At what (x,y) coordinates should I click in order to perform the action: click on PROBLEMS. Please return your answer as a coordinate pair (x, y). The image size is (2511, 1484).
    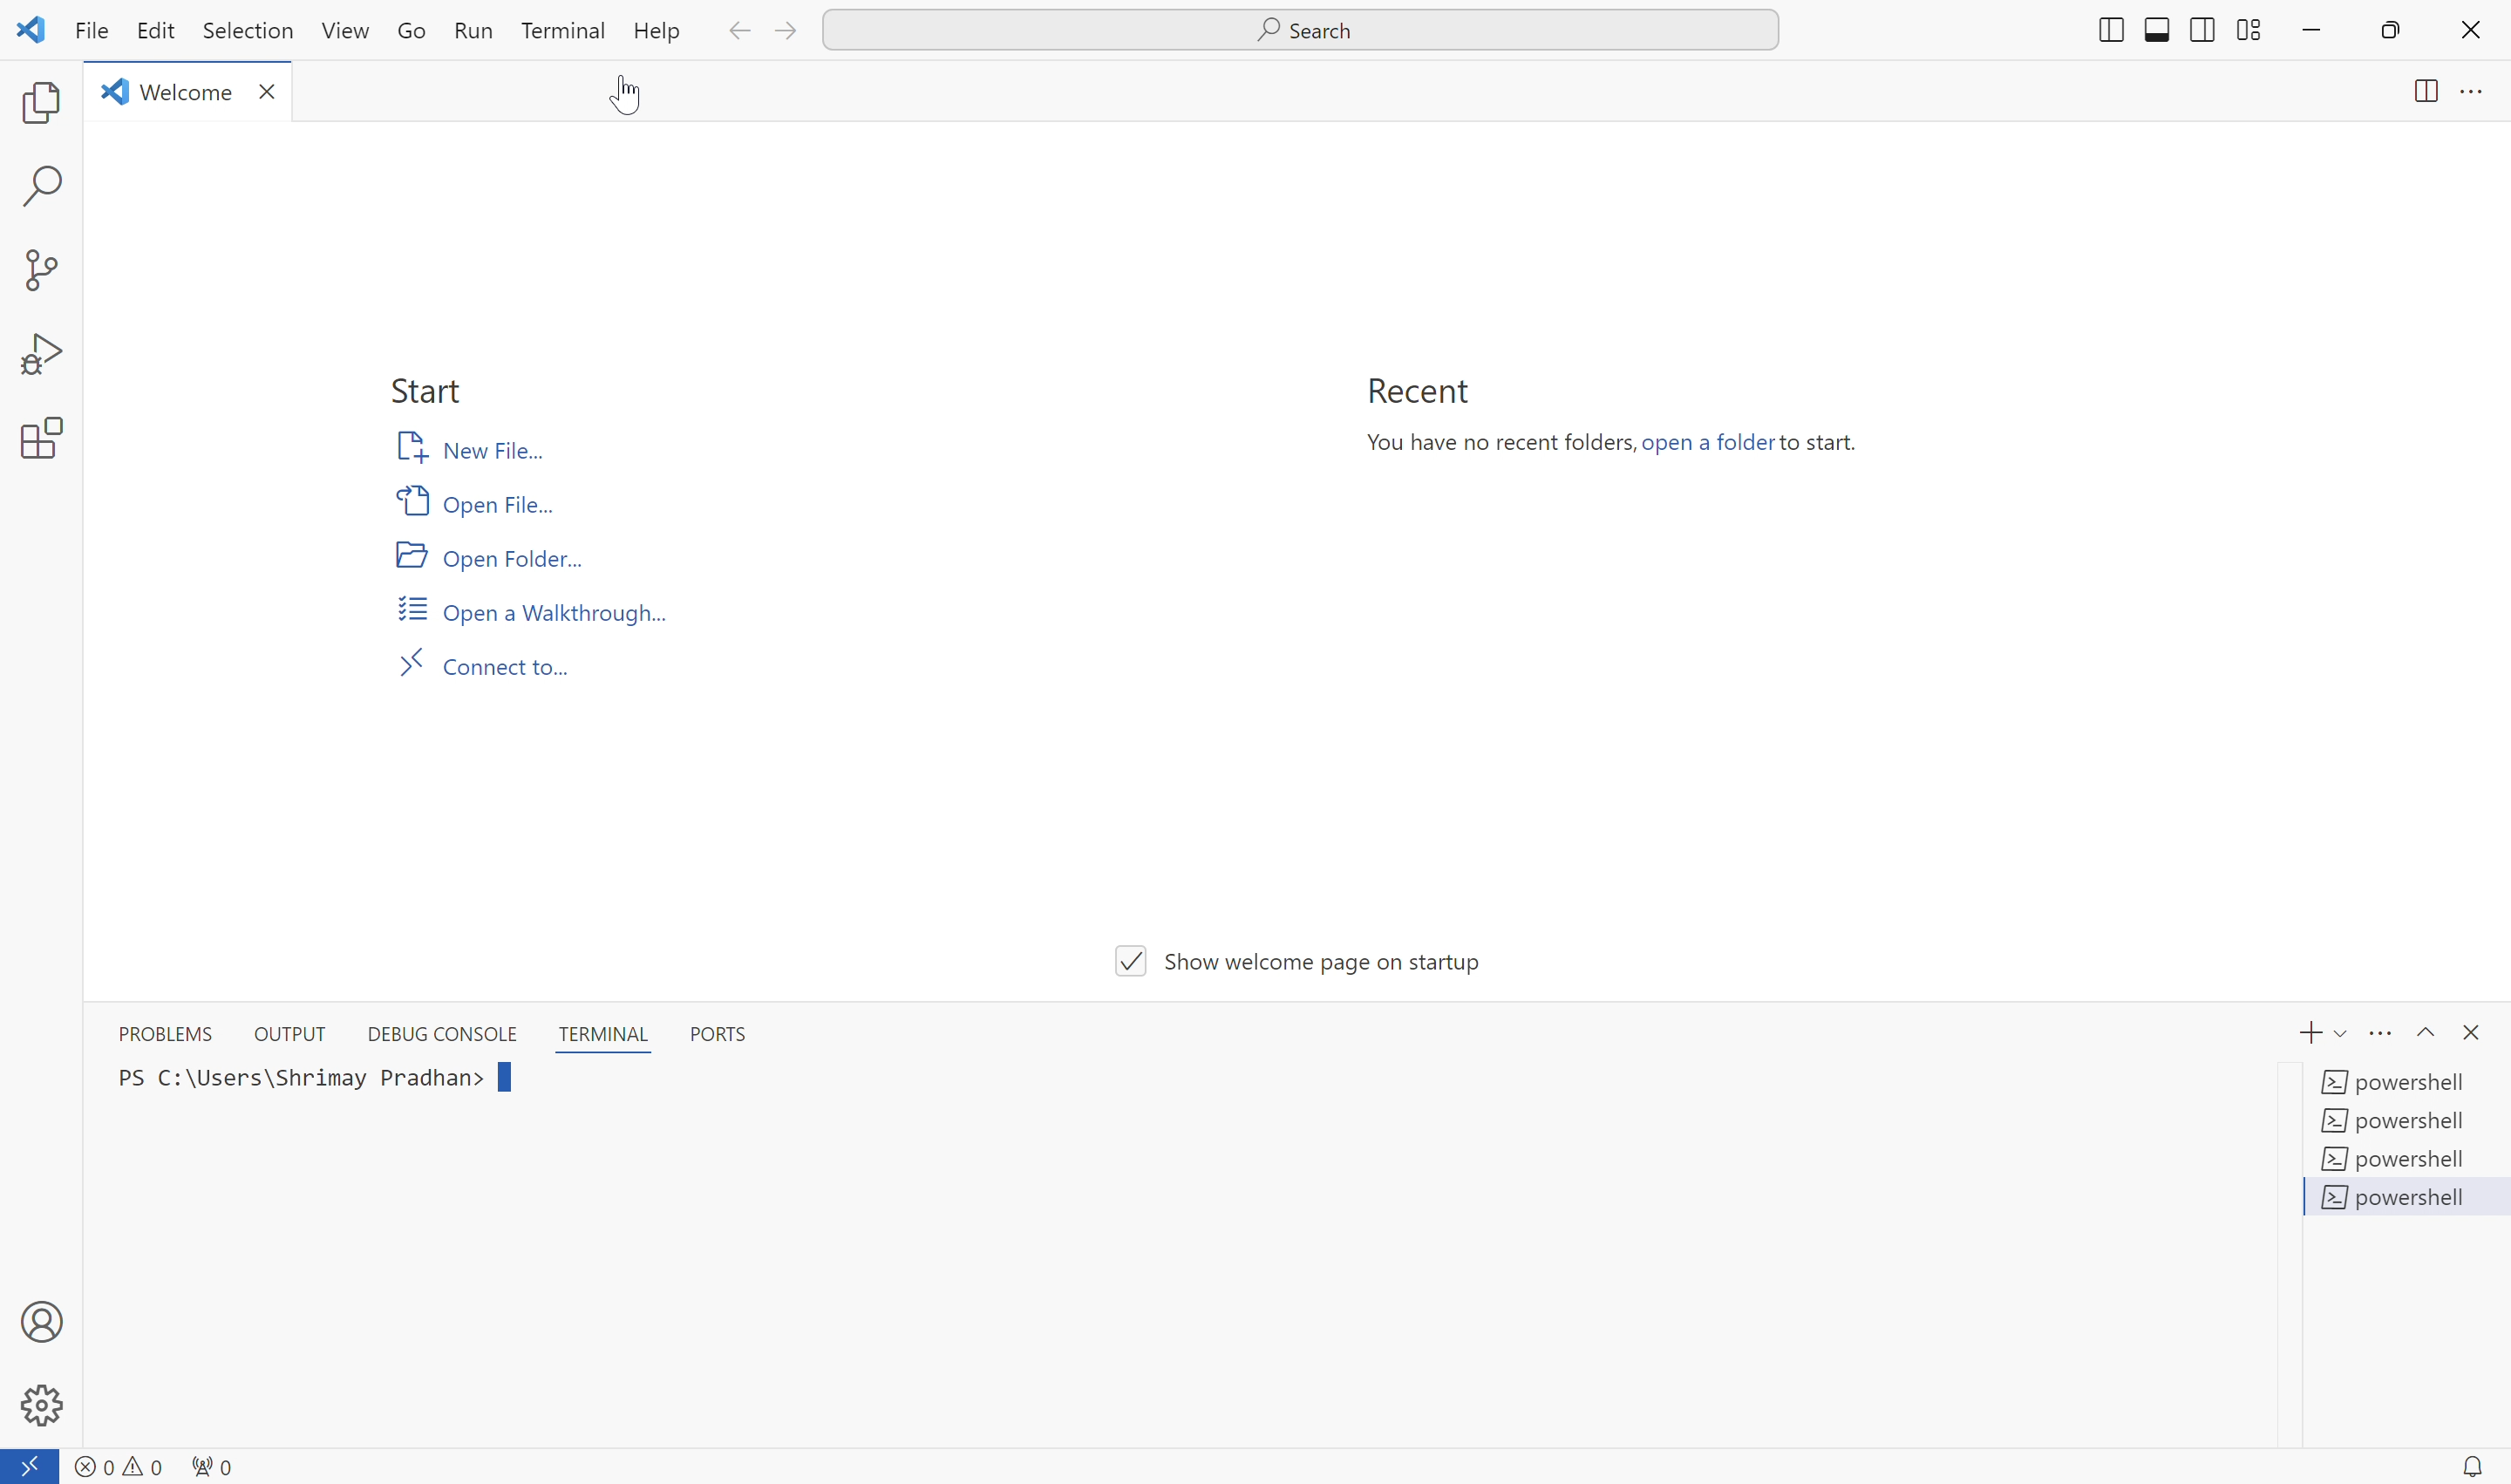
    Looking at the image, I should click on (166, 1029).